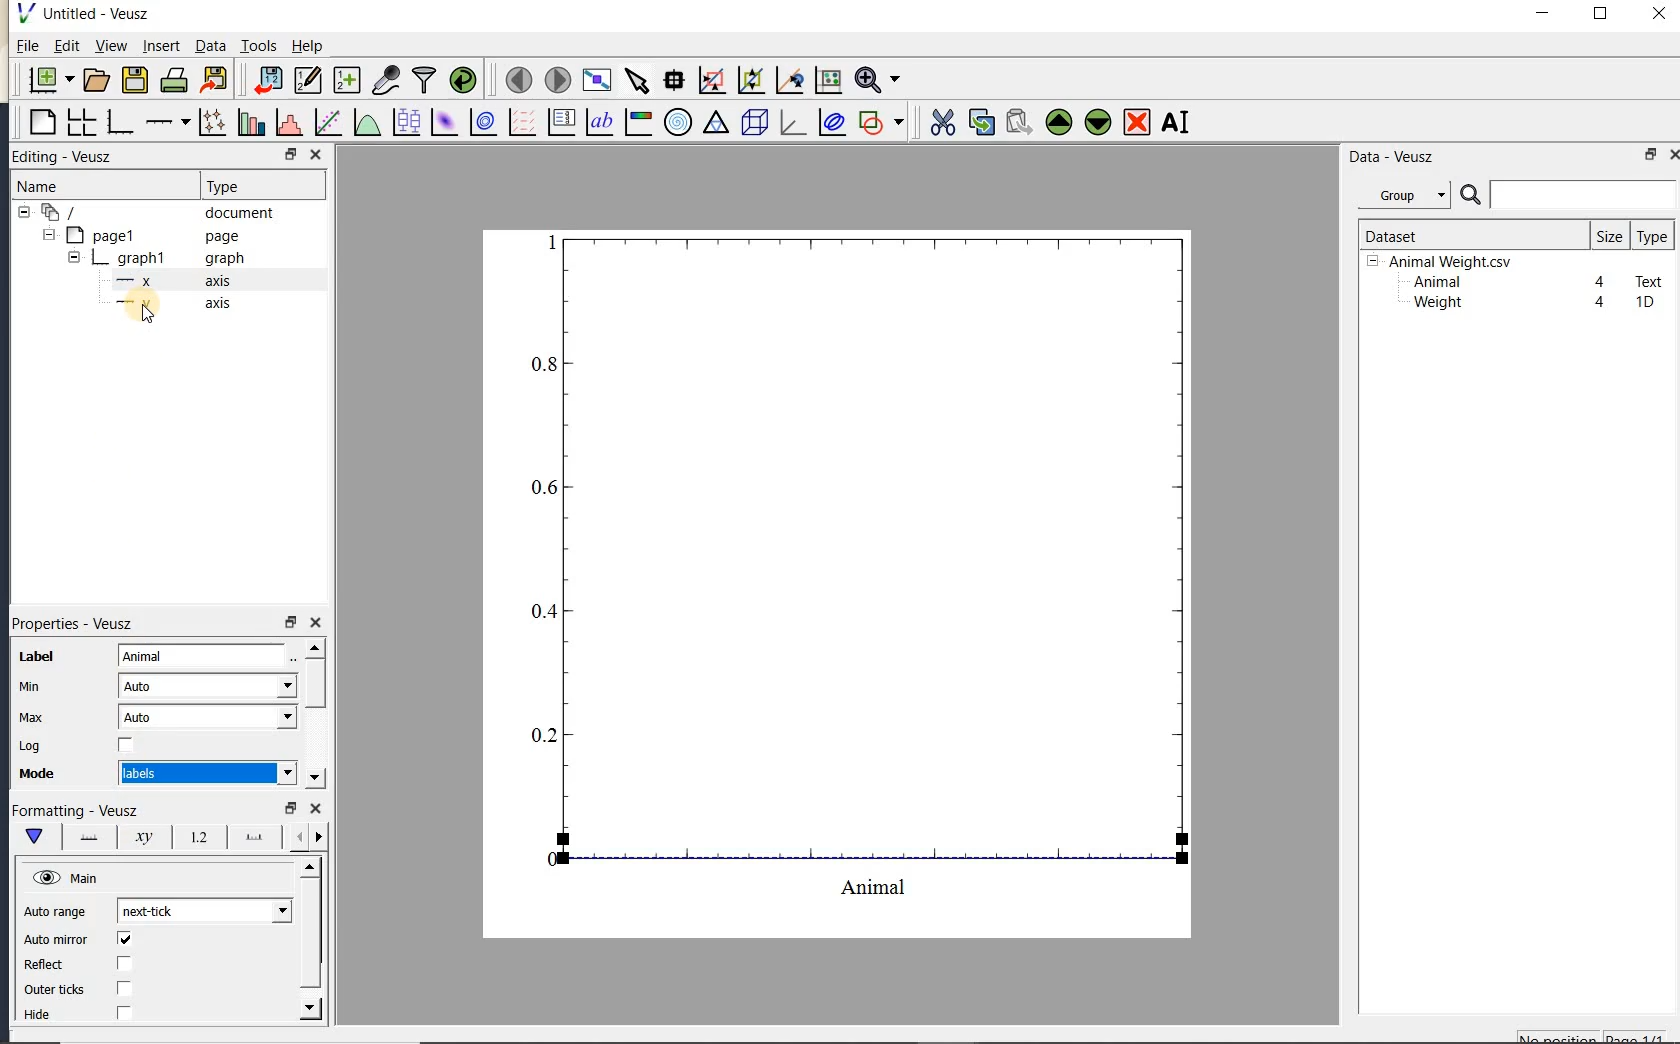 The height and width of the screenshot is (1044, 1680). Describe the element at coordinates (32, 687) in the screenshot. I see `Min` at that location.